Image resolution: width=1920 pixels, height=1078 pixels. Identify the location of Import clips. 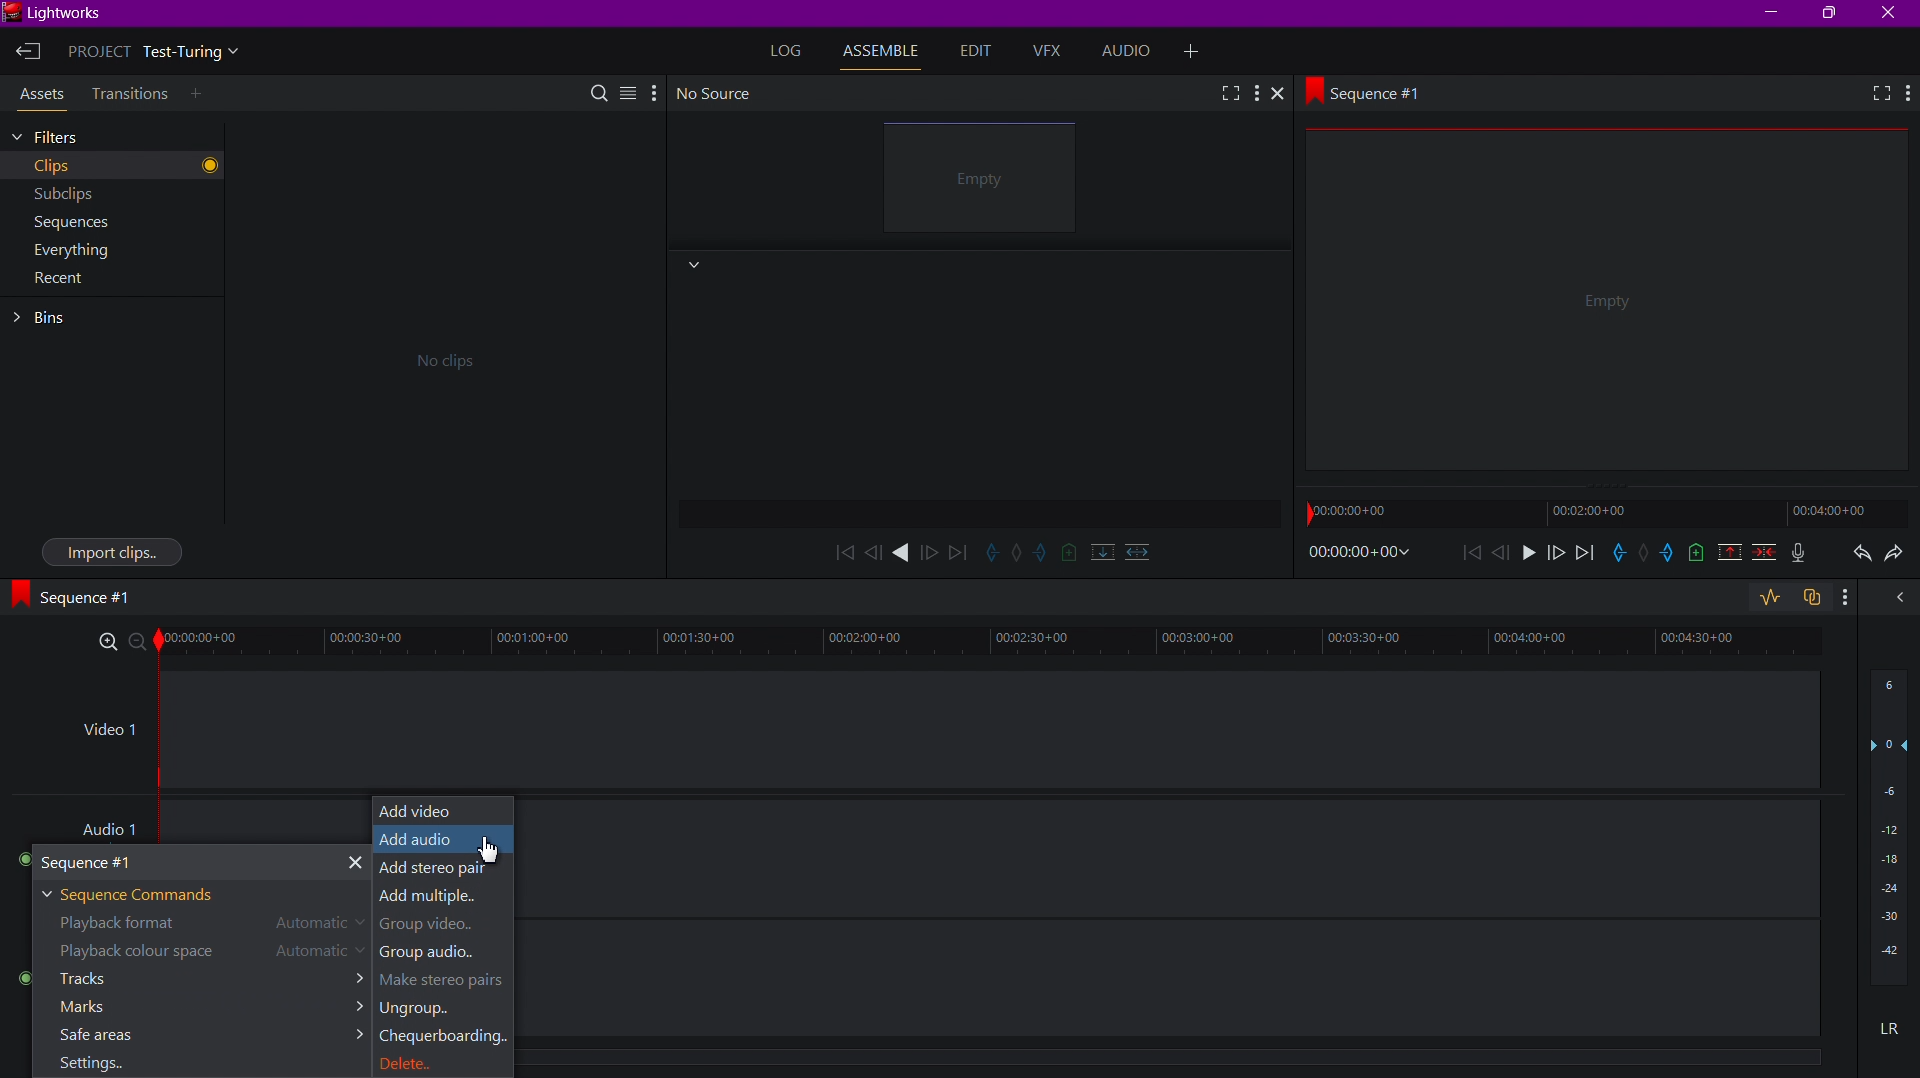
(112, 550).